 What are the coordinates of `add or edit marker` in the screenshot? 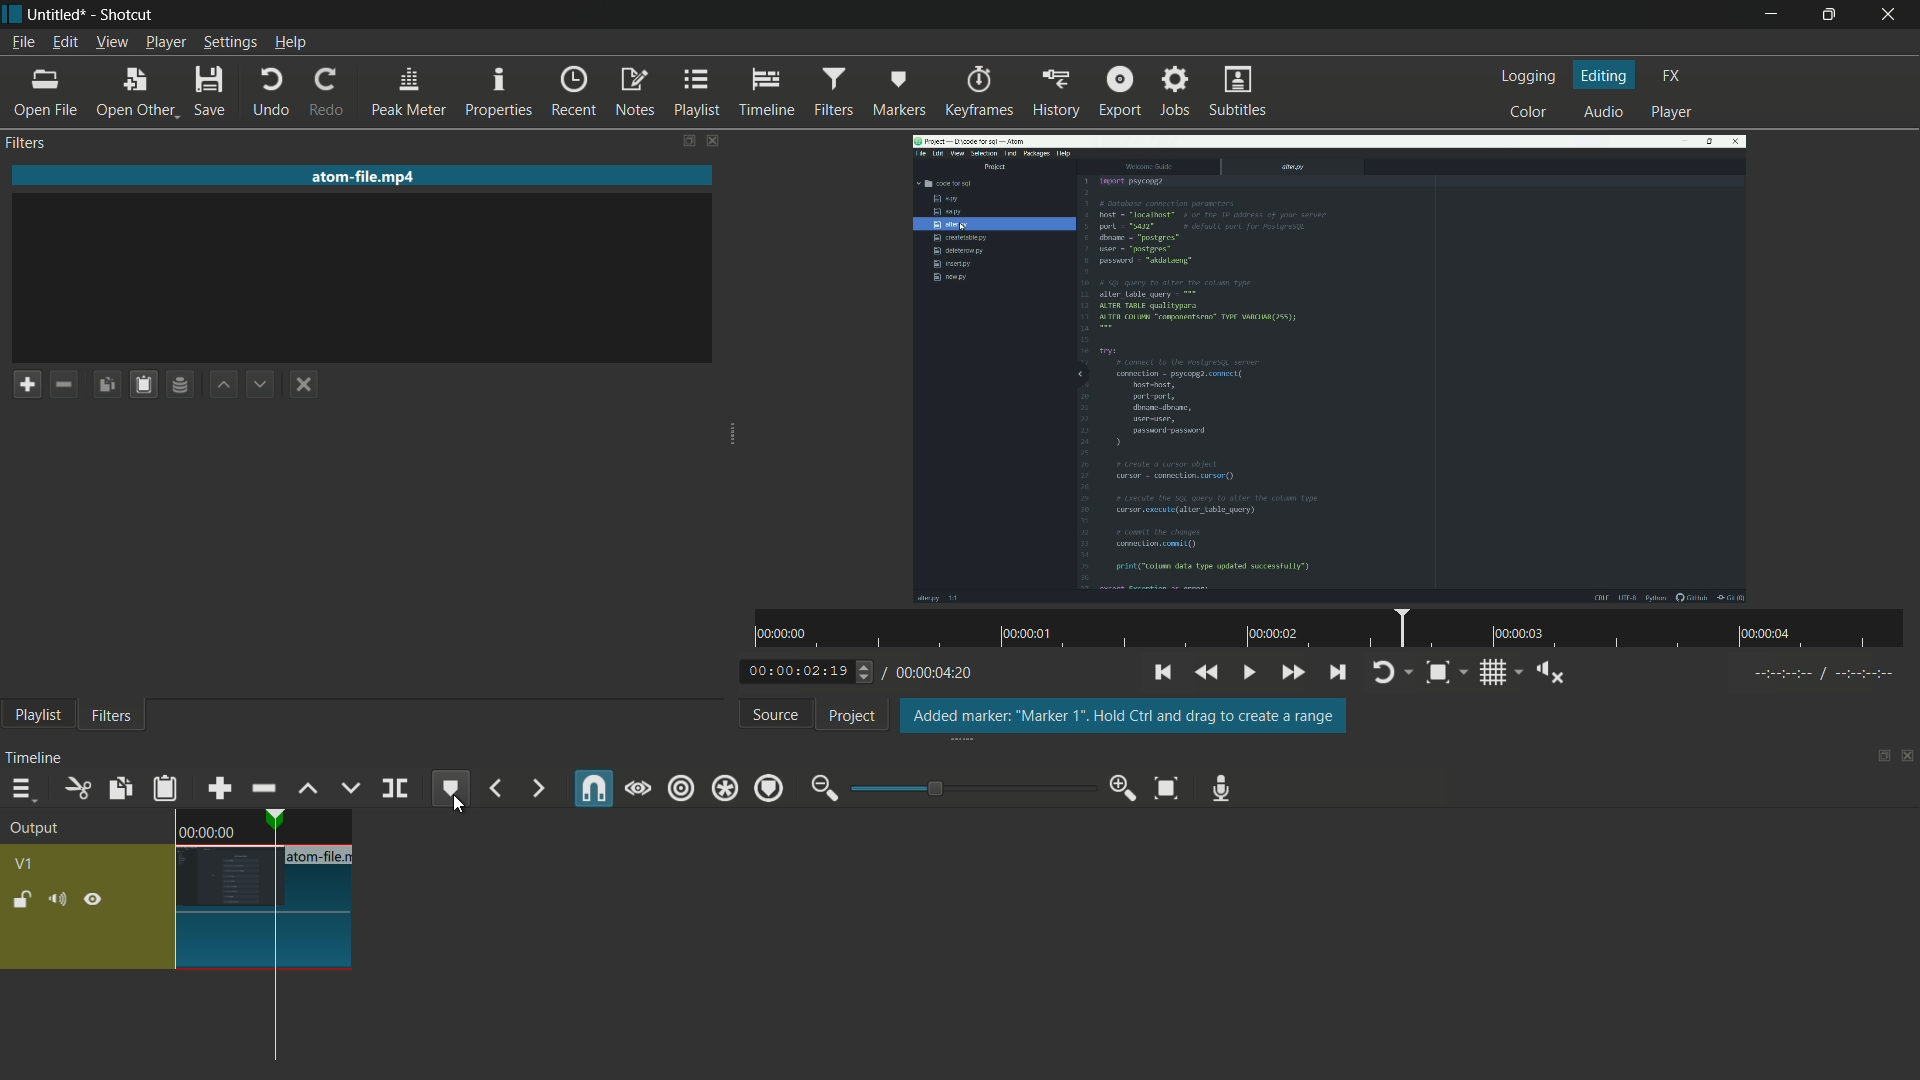 It's located at (454, 790).